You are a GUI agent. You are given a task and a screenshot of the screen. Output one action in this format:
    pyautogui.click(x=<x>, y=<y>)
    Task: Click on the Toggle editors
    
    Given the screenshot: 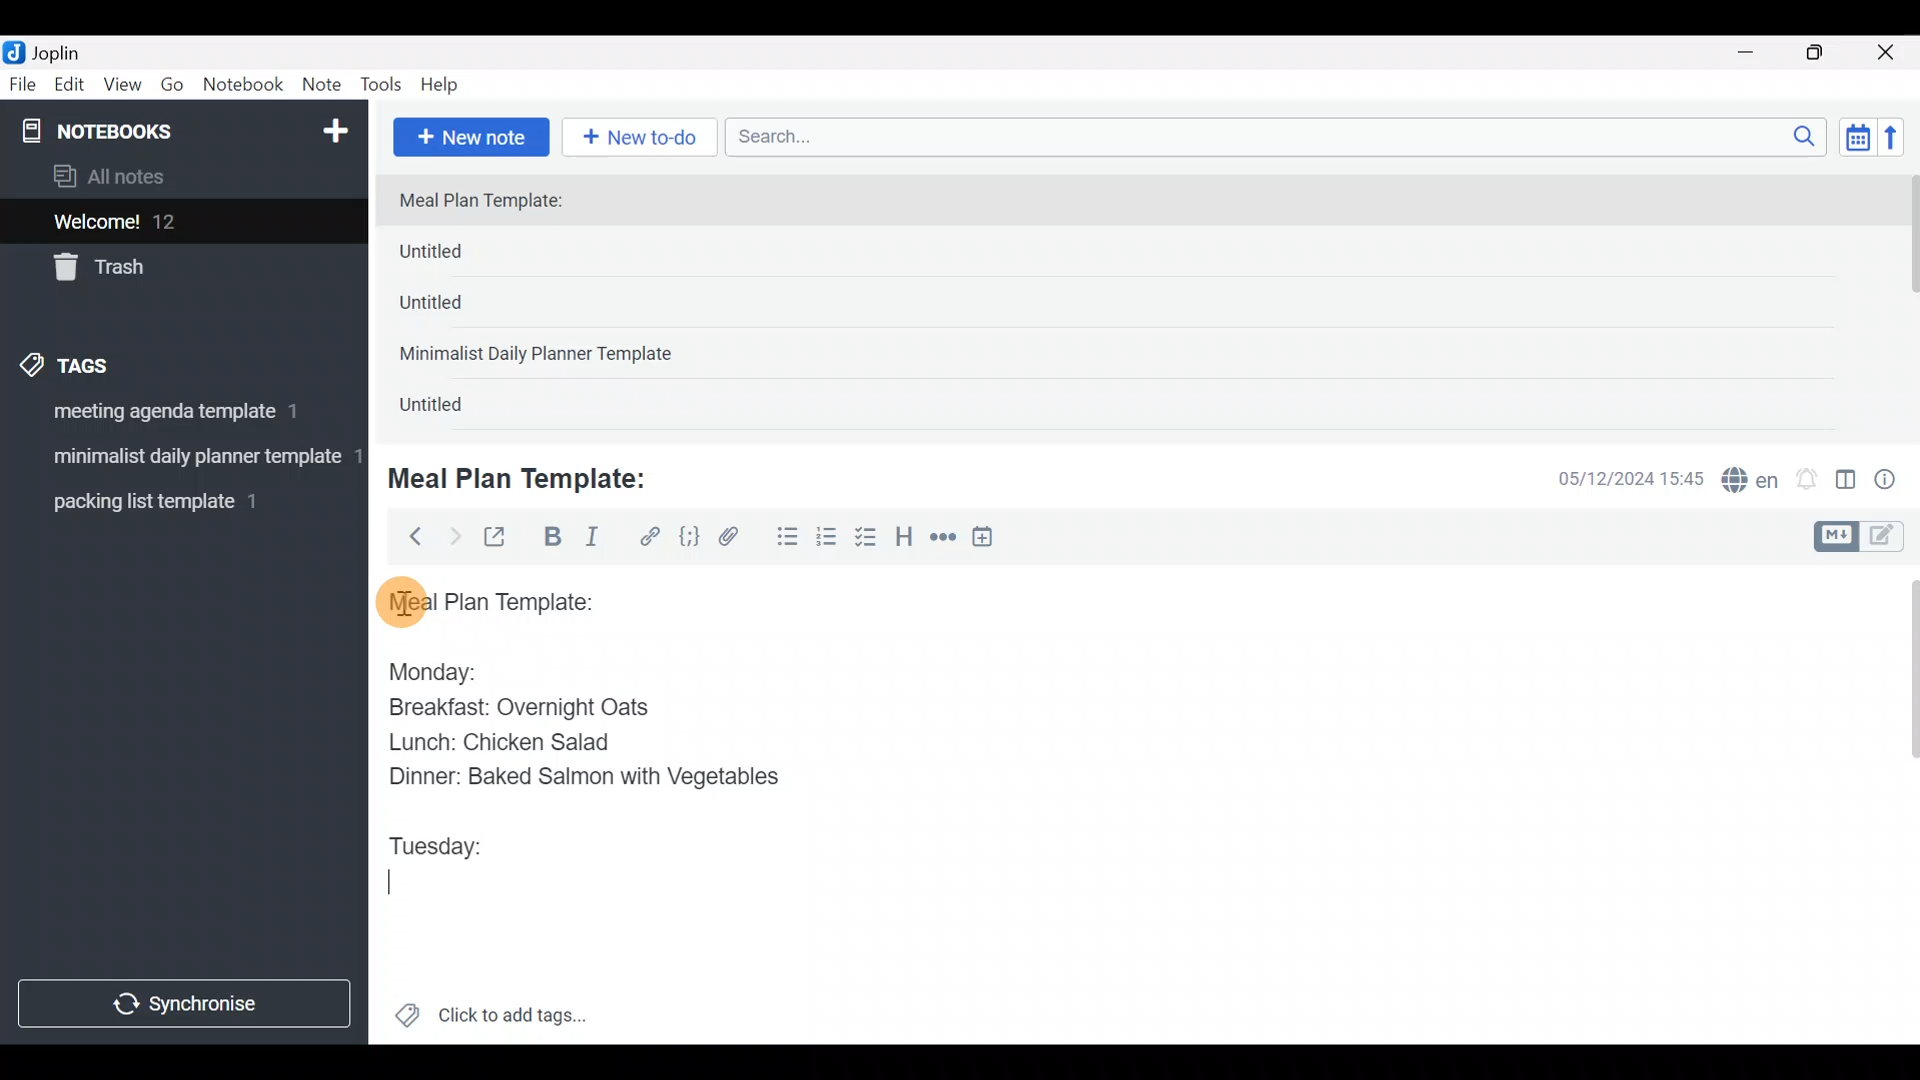 What is the action you would take?
    pyautogui.click(x=1864, y=534)
    